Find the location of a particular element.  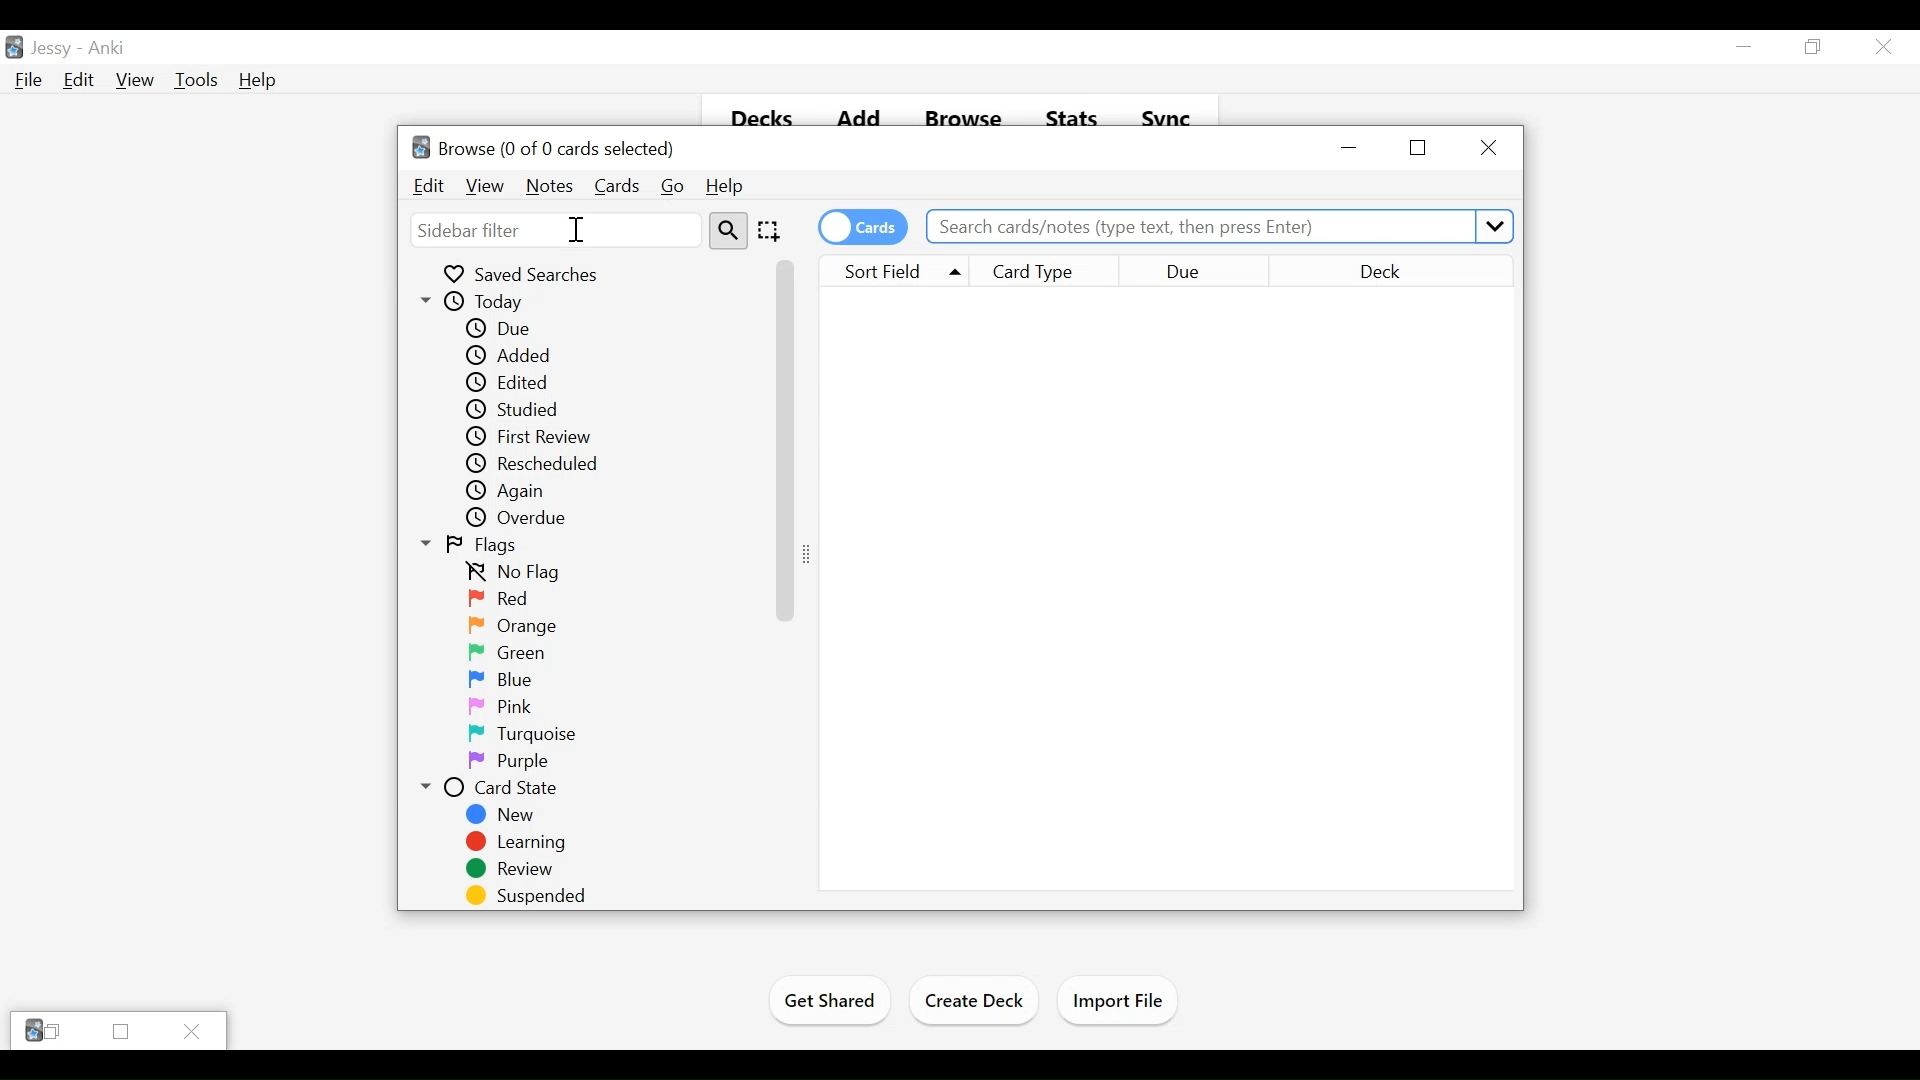

Studie is located at coordinates (513, 409).